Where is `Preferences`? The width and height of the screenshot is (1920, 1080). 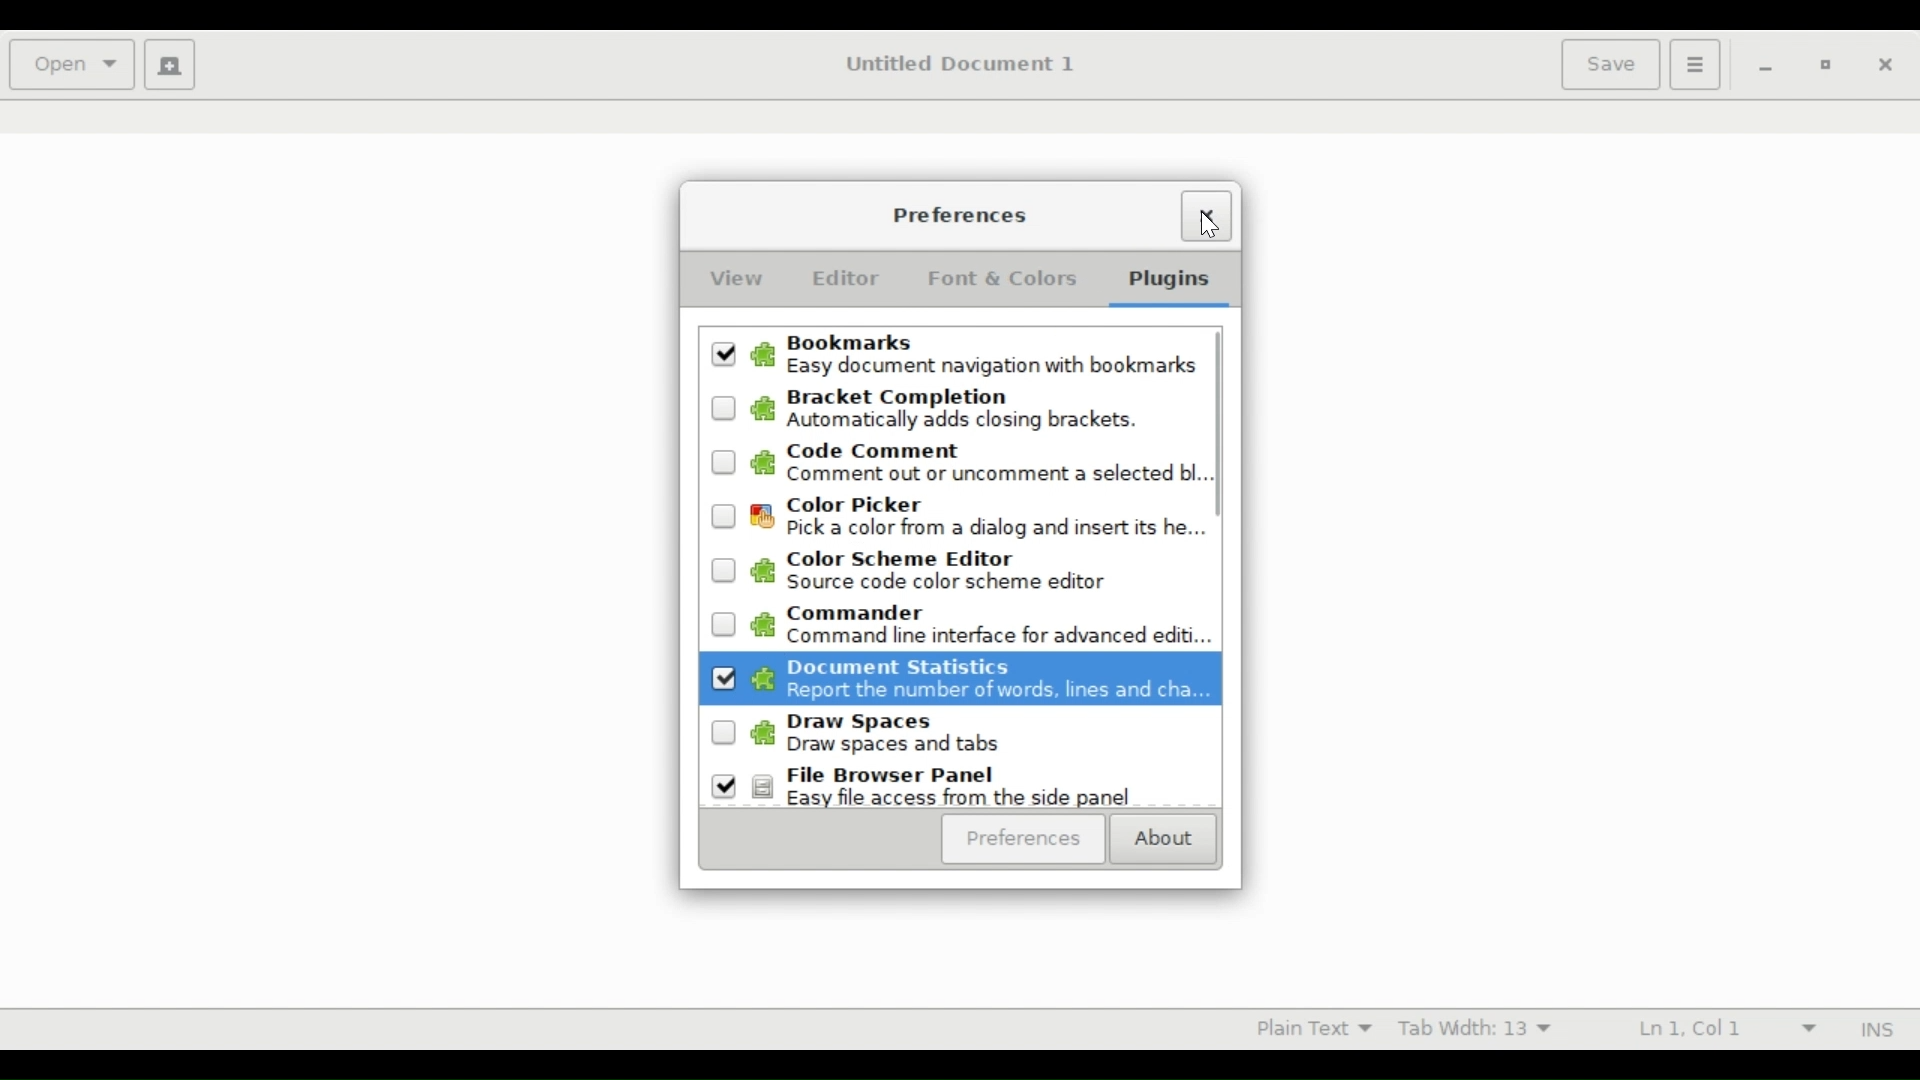
Preferences is located at coordinates (962, 217).